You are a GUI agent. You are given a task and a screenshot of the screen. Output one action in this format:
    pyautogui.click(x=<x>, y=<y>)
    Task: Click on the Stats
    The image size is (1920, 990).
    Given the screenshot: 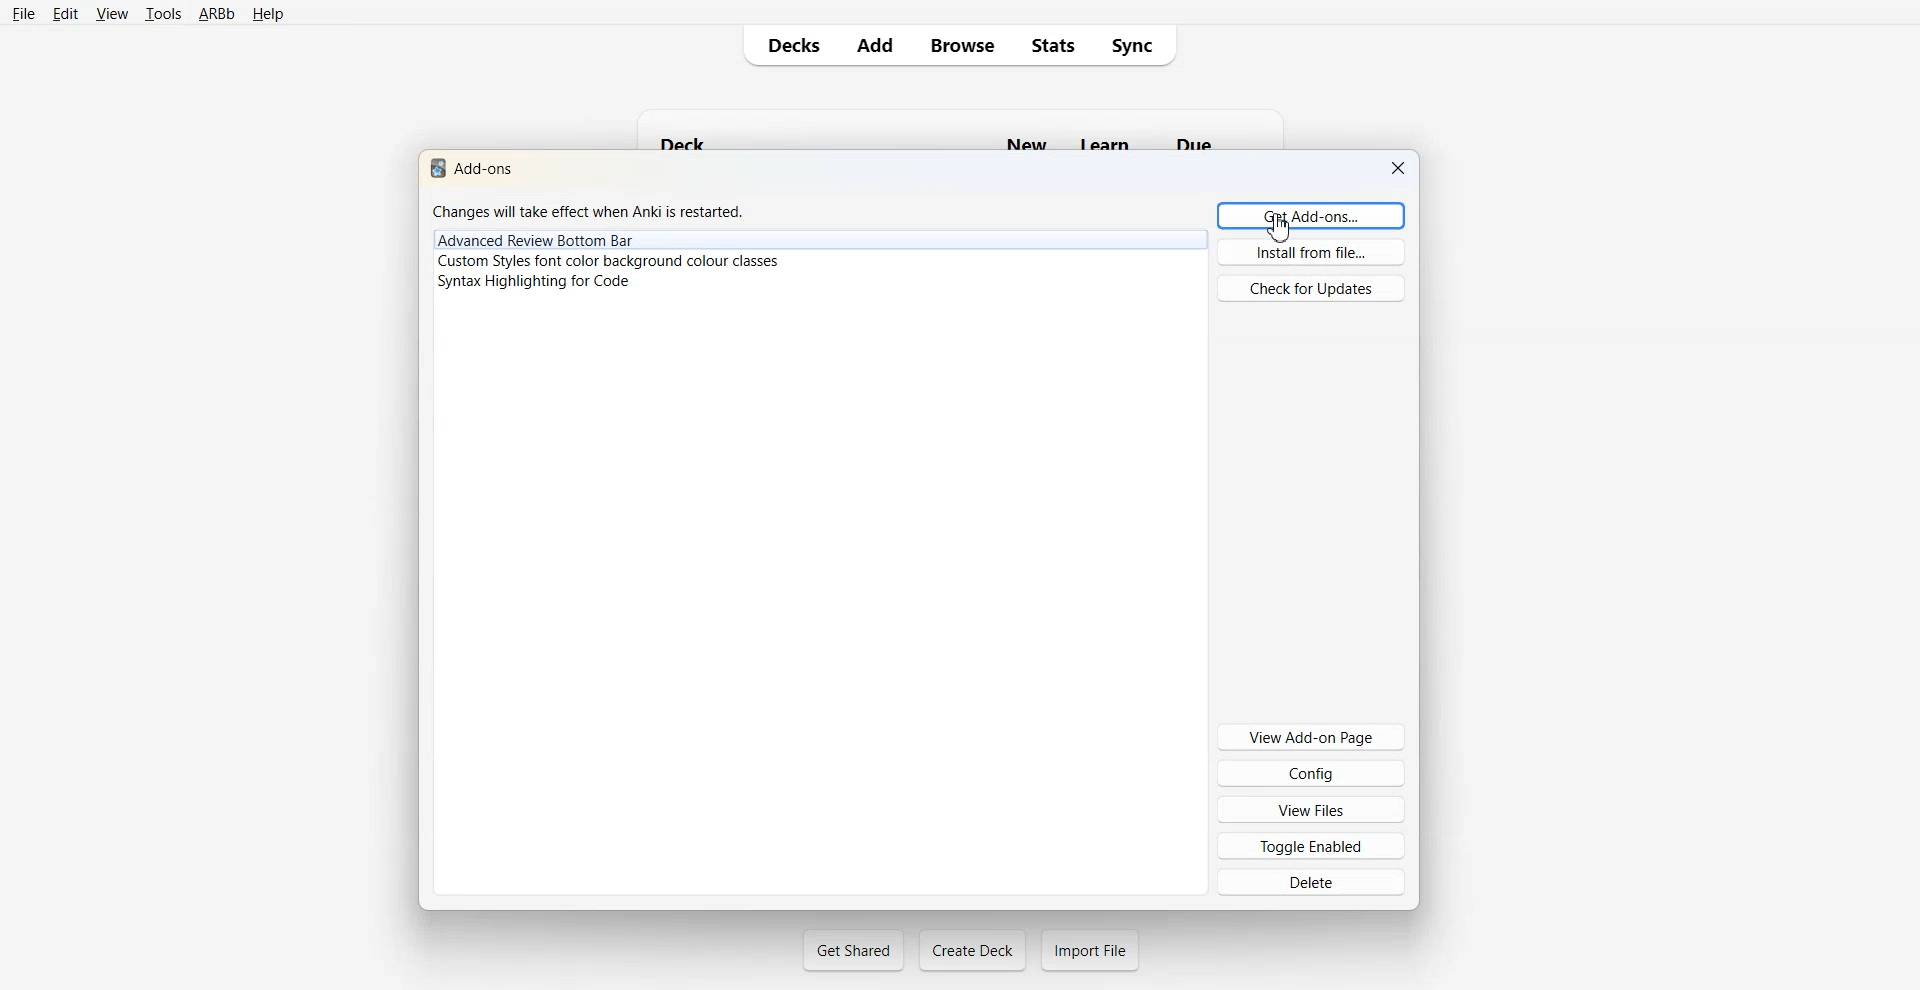 What is the action you would take?
    pyautogui.click(x=1052, y=45)
    